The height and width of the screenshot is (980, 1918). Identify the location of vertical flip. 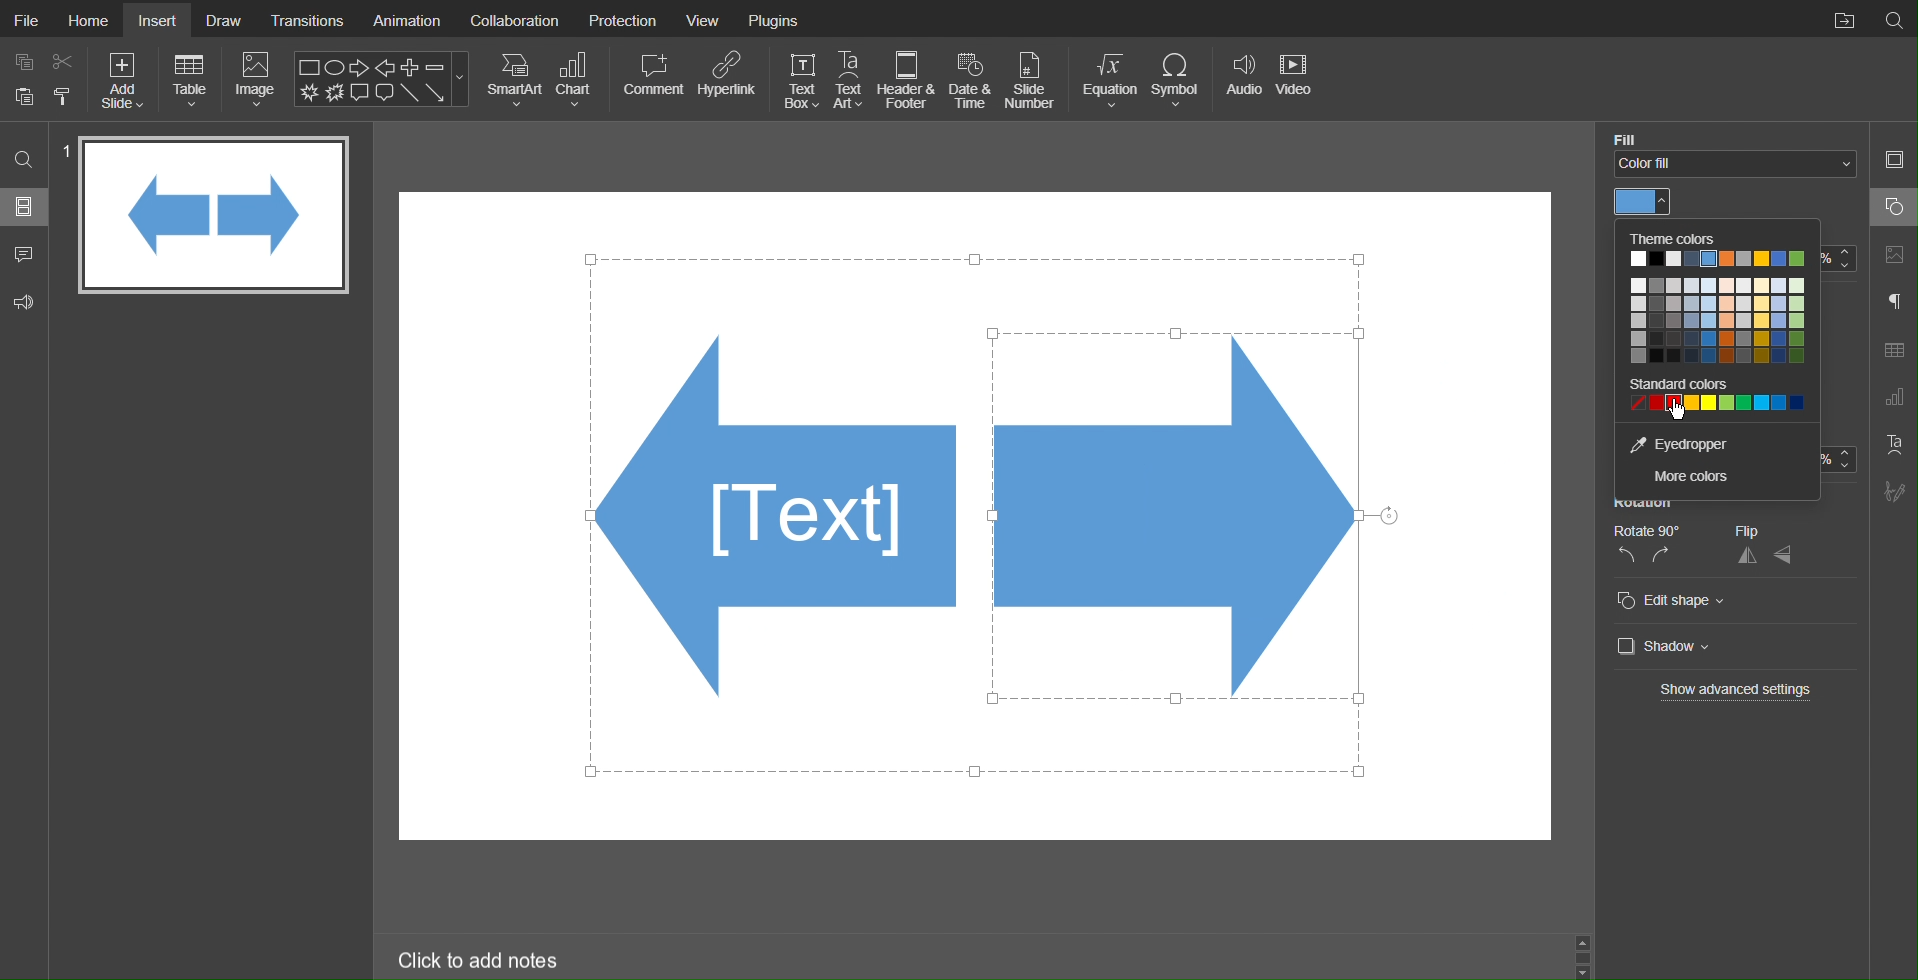
(1785, 554).